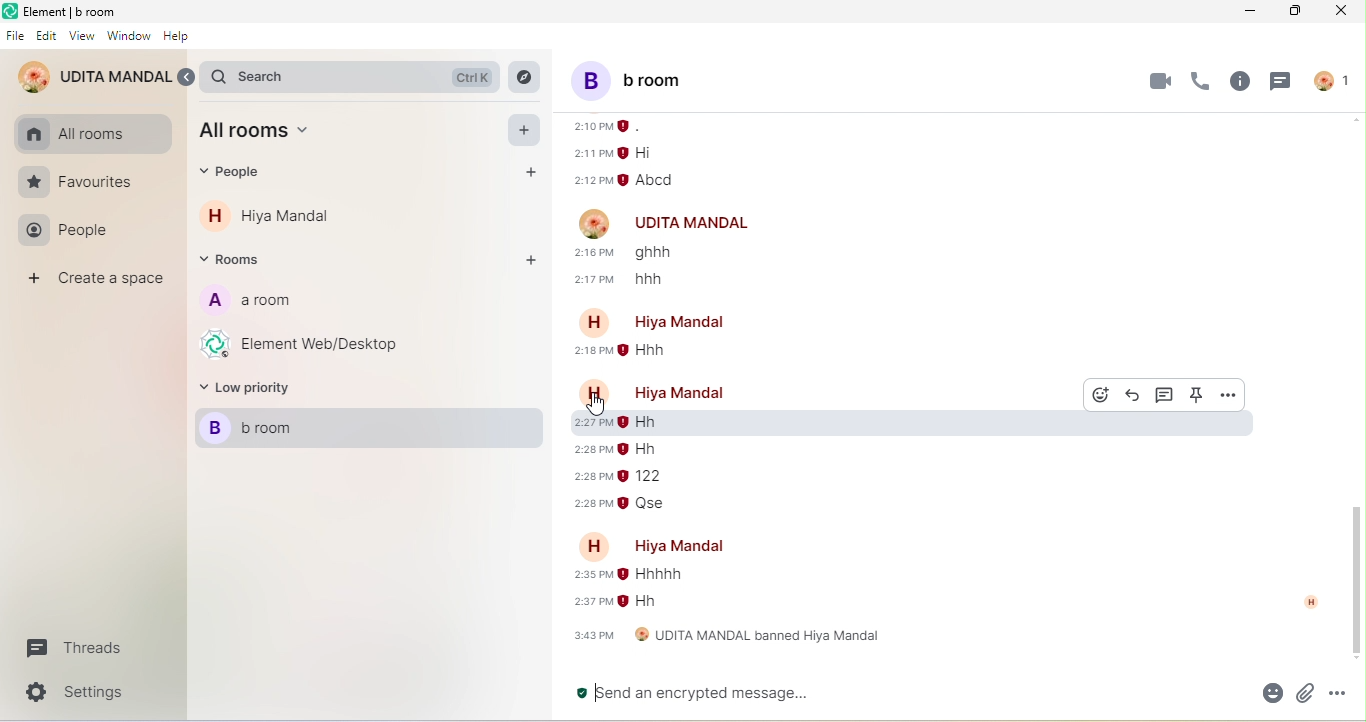  What do you see at coordinates (529, 260) in the screenshot?
I see `add rooms` at bounding box center [529, 260].